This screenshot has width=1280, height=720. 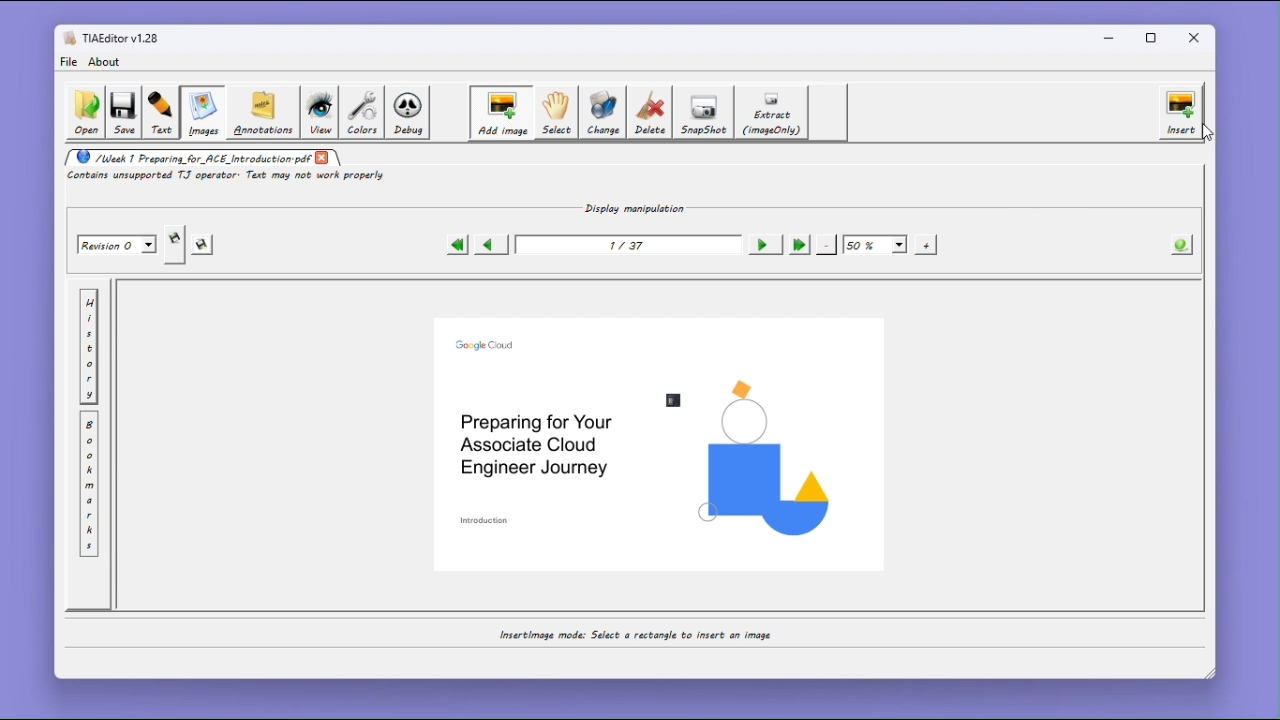 What do you see at coordinates (486, 520) in the screenshot?
I see `introduction` at bounding box center [486, 520].